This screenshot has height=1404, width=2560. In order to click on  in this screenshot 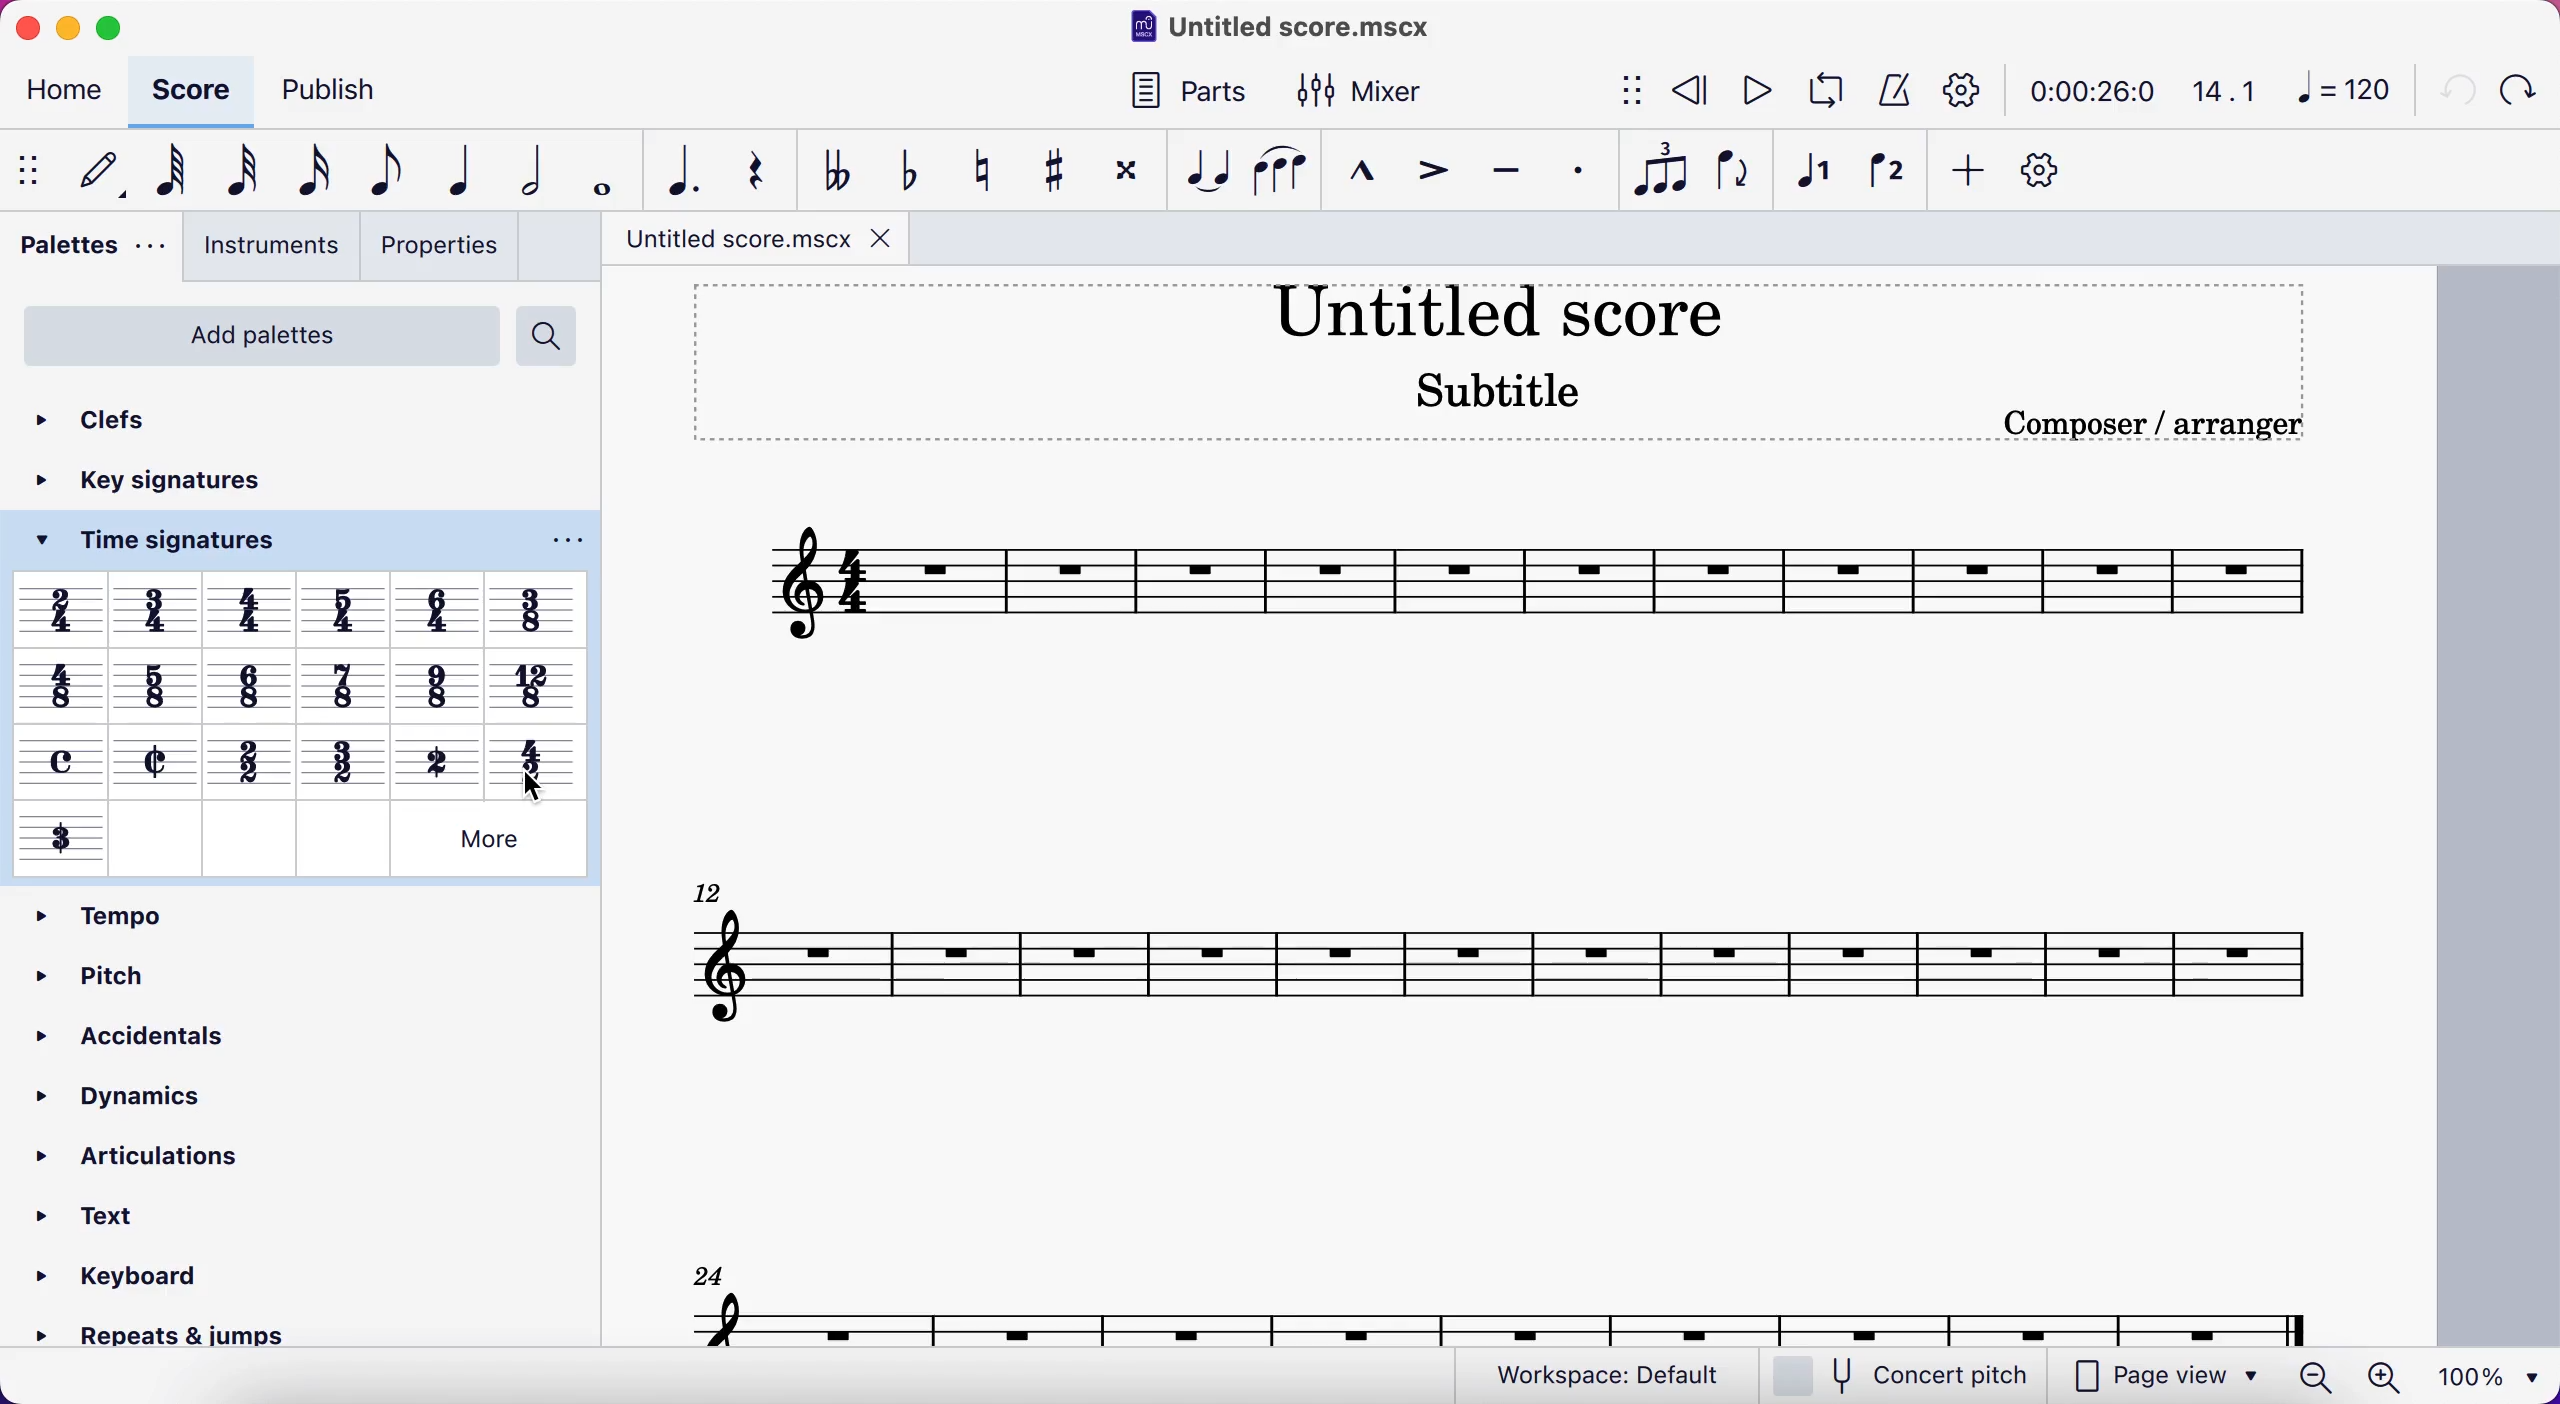, I will do `click(340, 759)`.